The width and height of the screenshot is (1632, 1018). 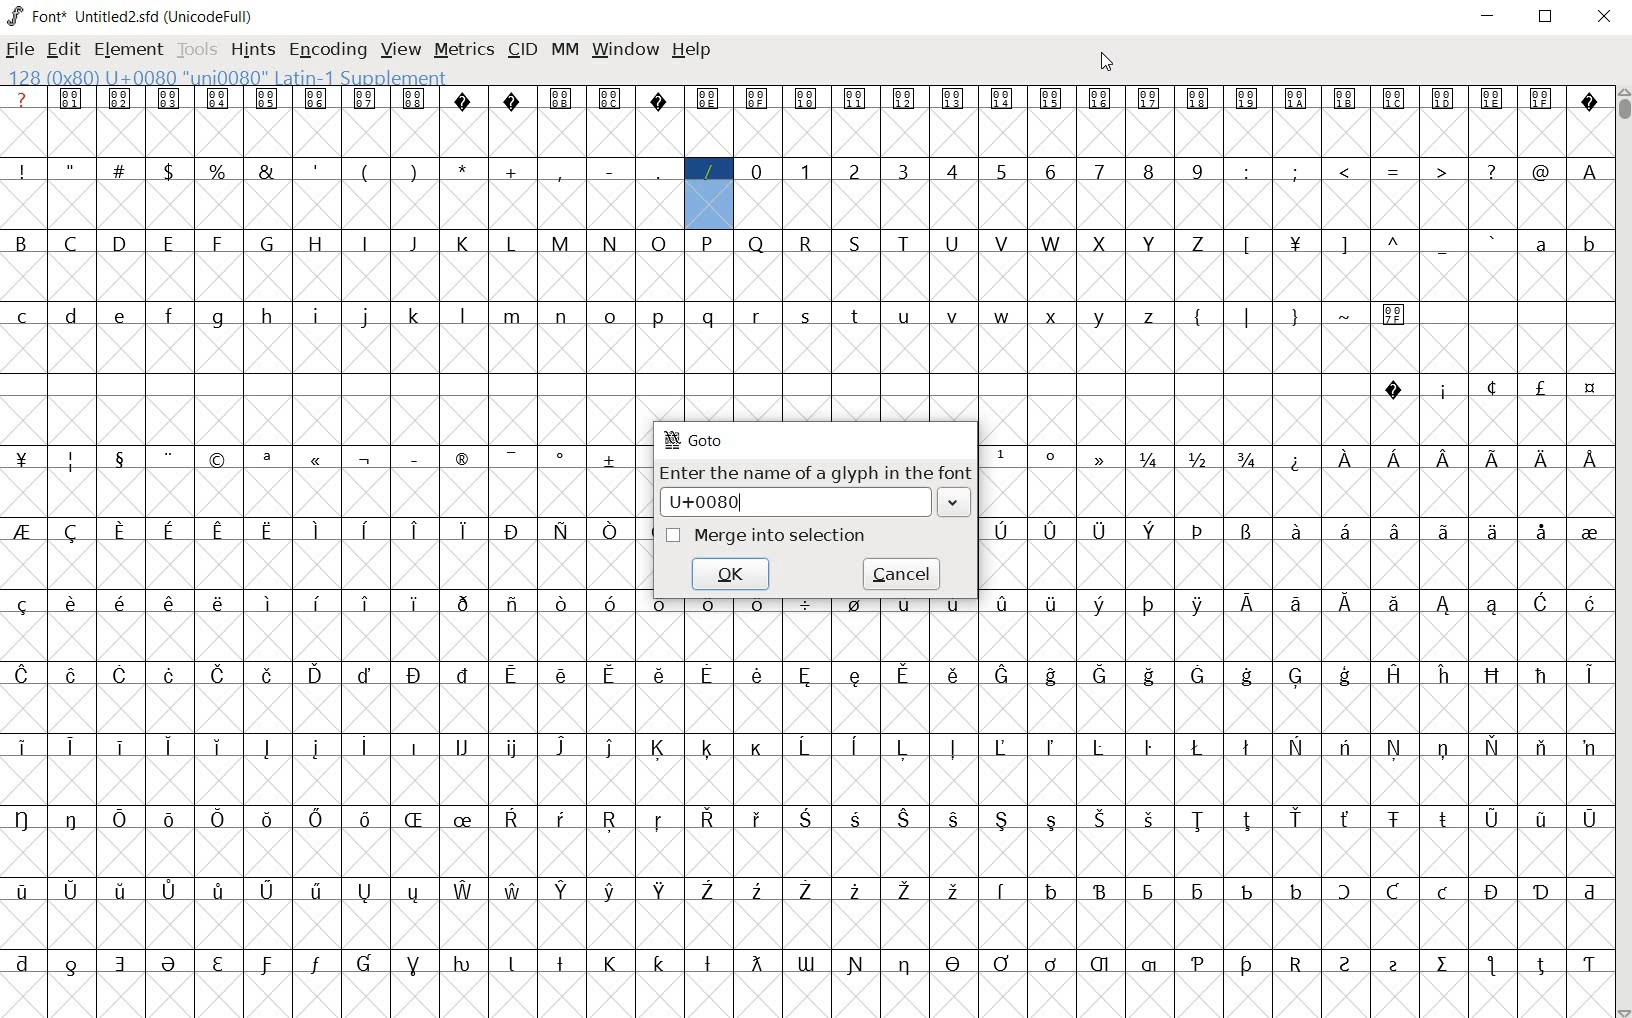 What do you see at coordinates (1345, 819) in the screenshot?
I see `glyph` at bounding box center [1345, 819].